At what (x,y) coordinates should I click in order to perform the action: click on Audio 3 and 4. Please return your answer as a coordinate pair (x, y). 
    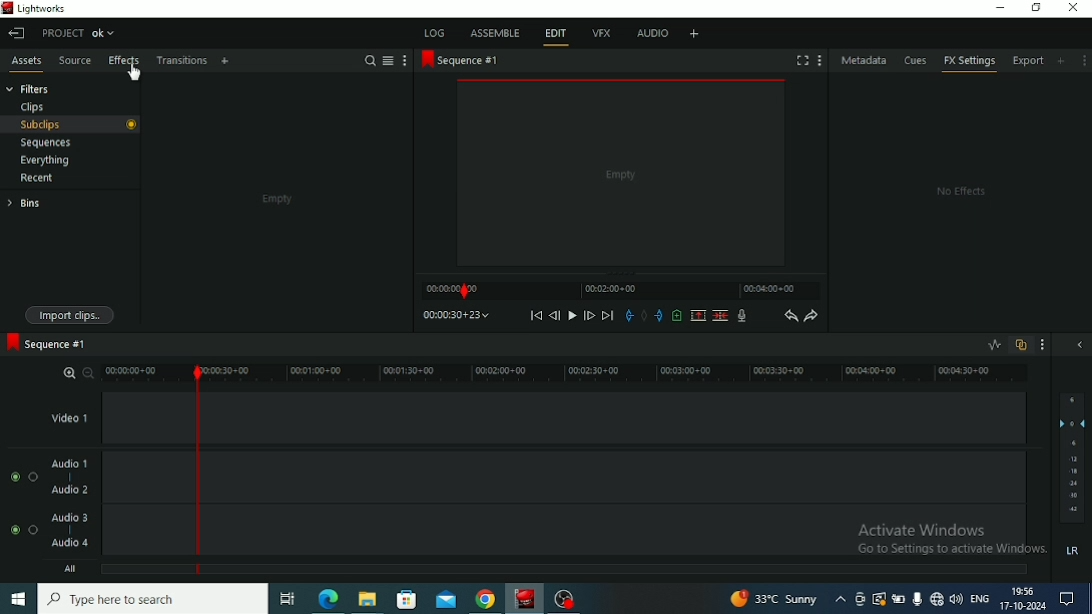
    Looking at the image, I should click on (626, 532).